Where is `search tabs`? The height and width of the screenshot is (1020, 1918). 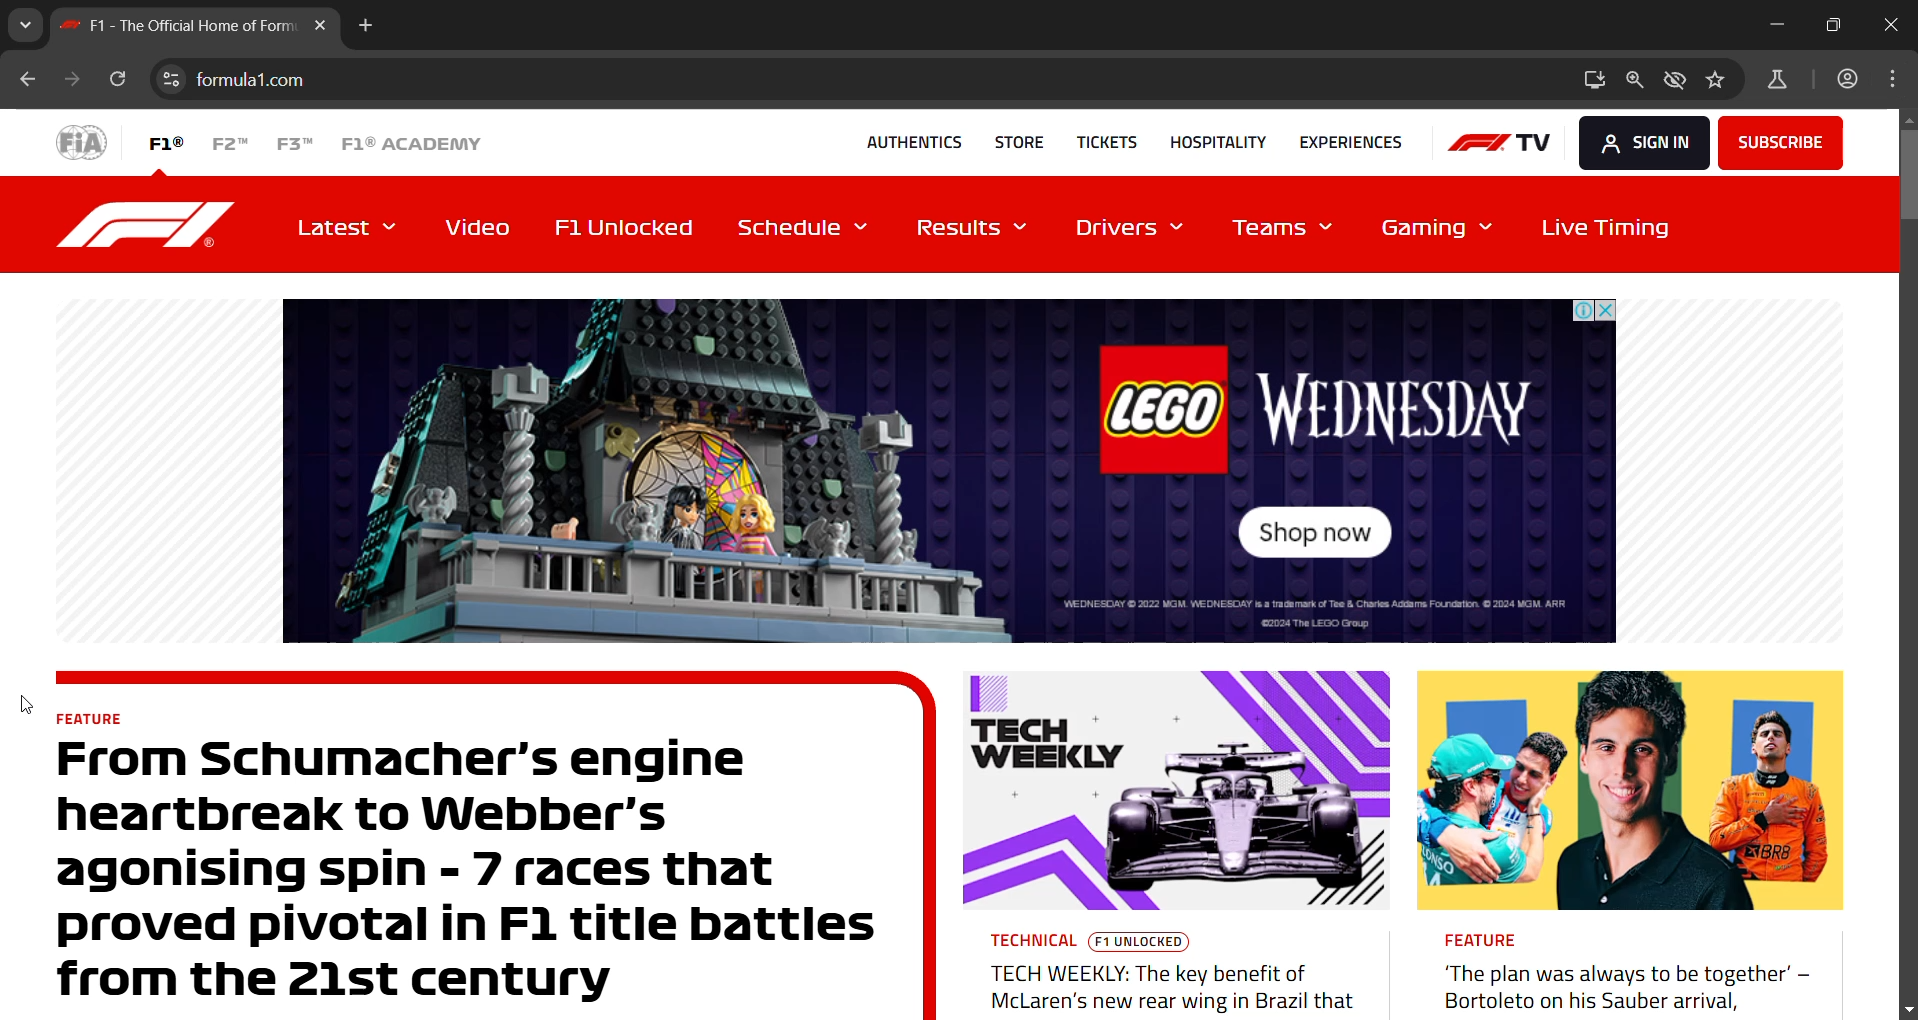 search tabs is located at coordinates (24, 22).